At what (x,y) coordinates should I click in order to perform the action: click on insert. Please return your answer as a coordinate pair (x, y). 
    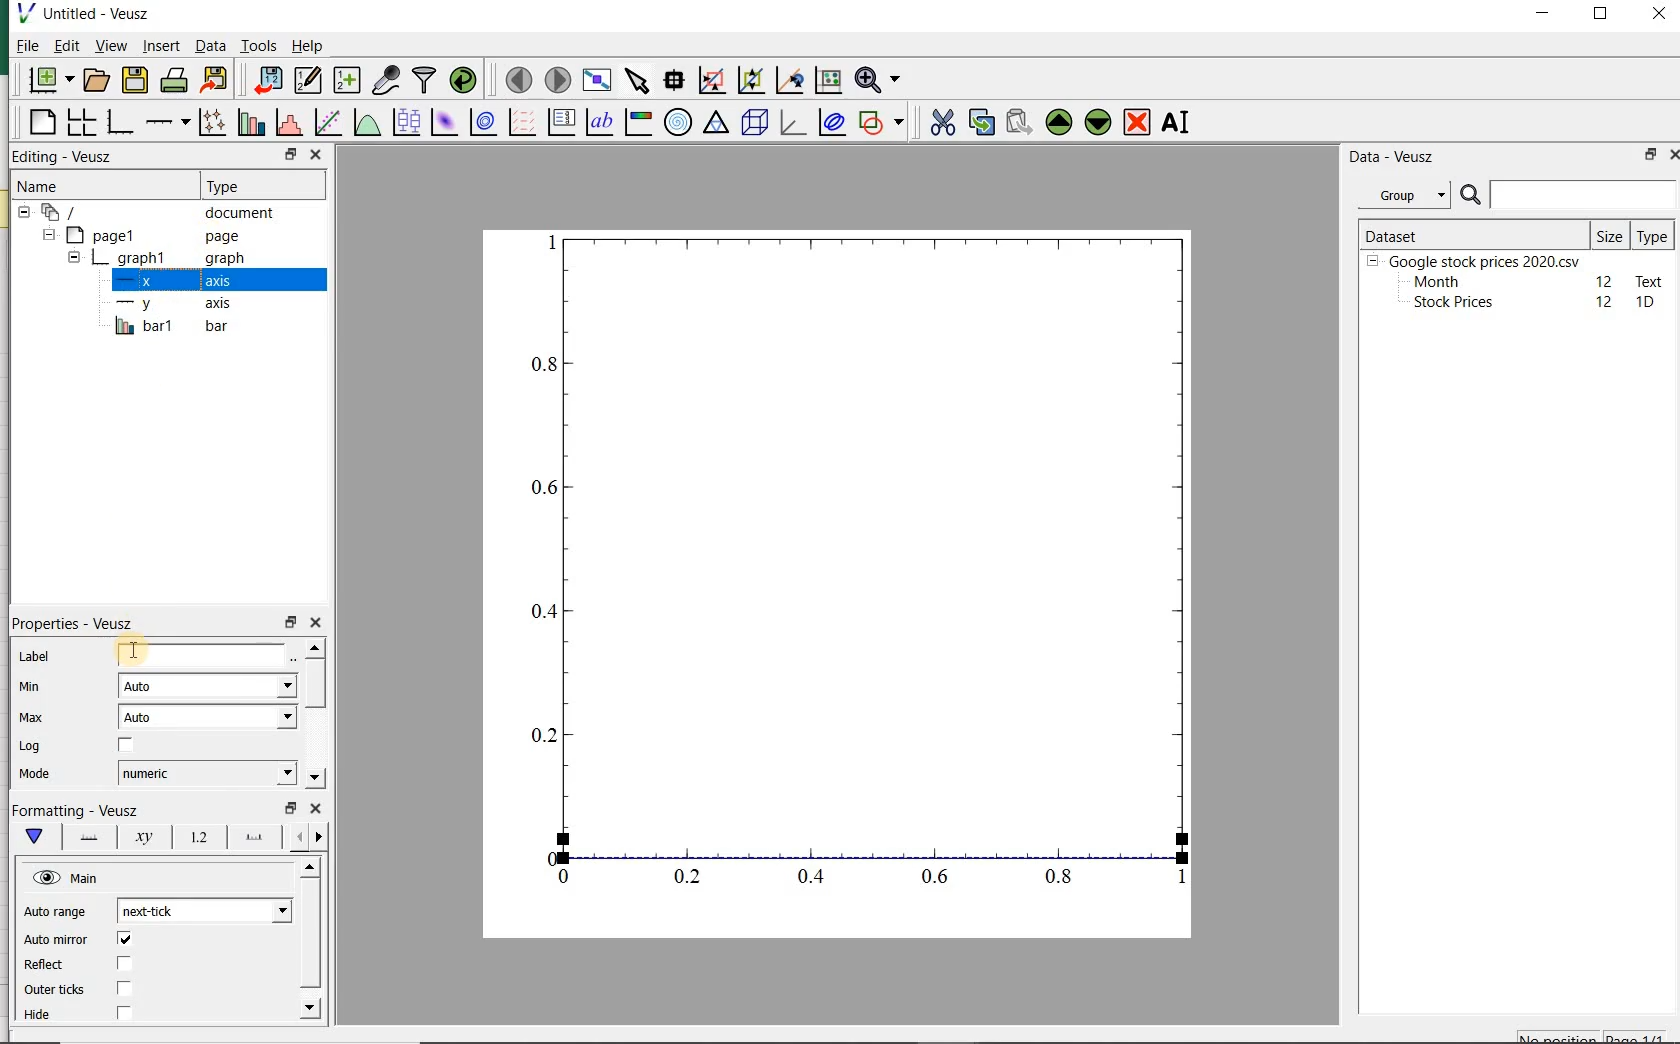
    Looking at the image, I should click on (161, 47).